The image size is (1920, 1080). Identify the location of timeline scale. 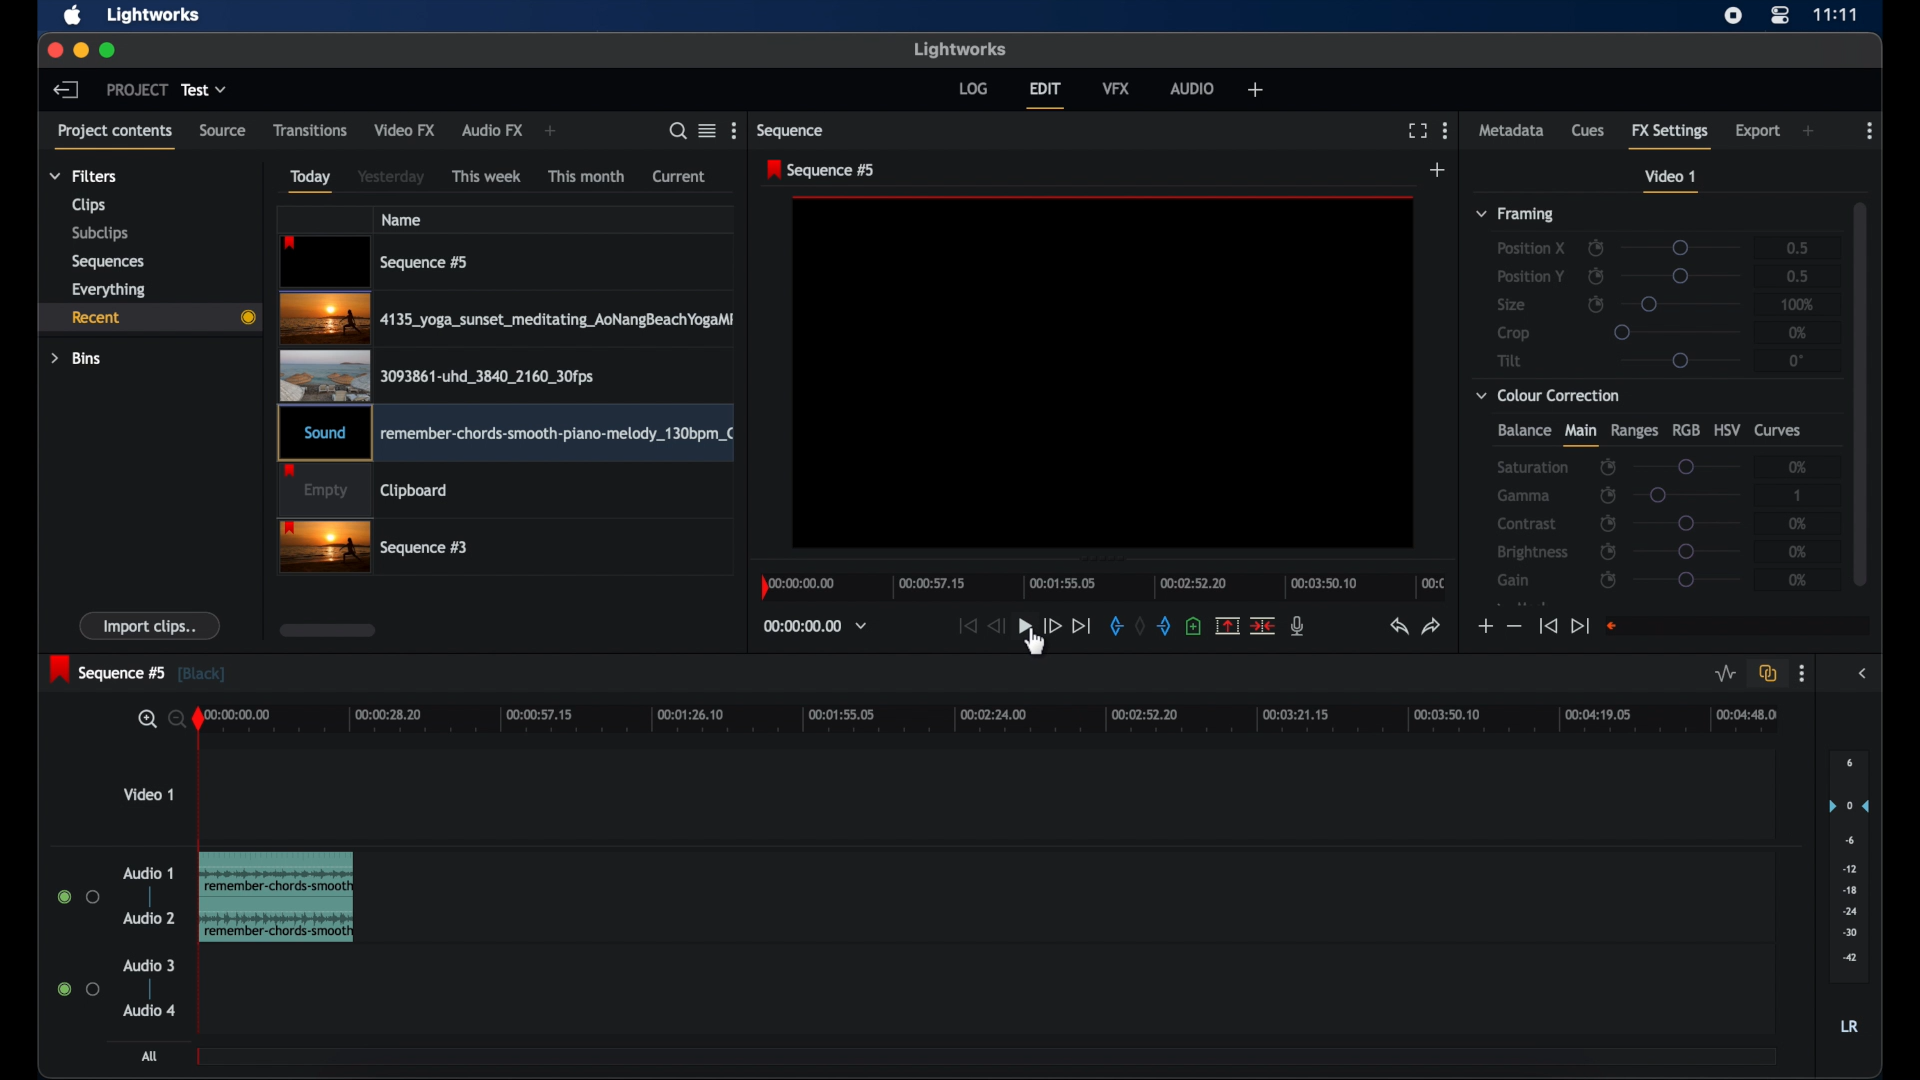
(1004, 721).